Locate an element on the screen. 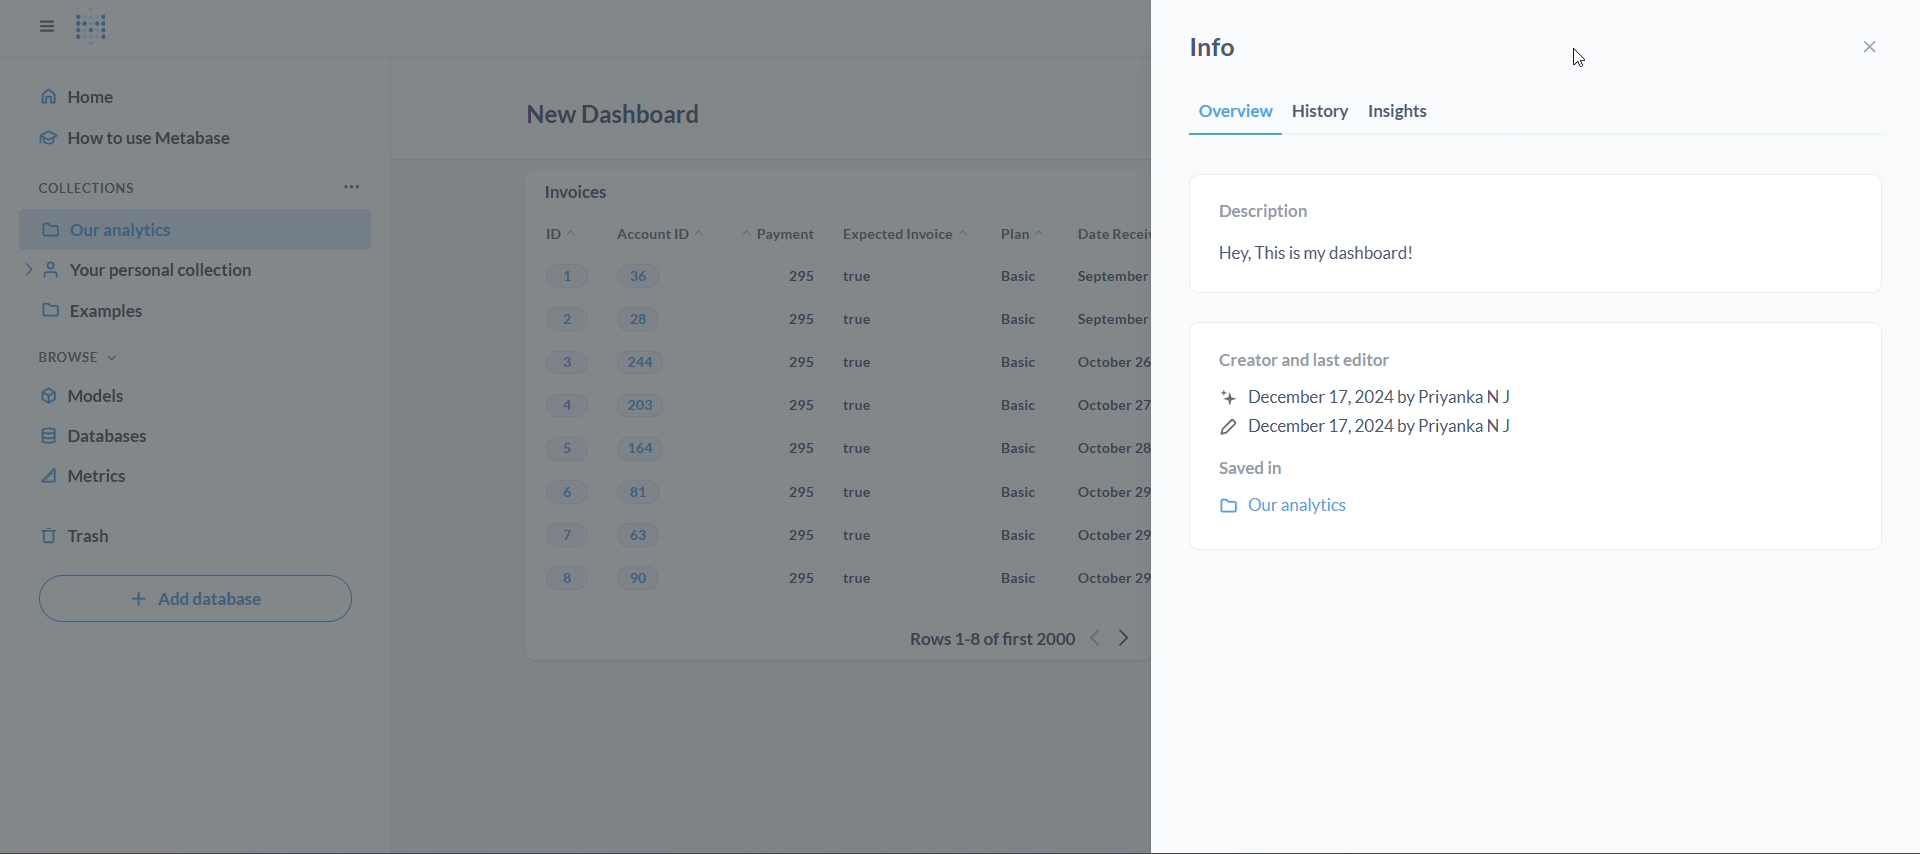 The width and height of the screenshot is (1920, 854). insights is located at coordinates (1414, 114).